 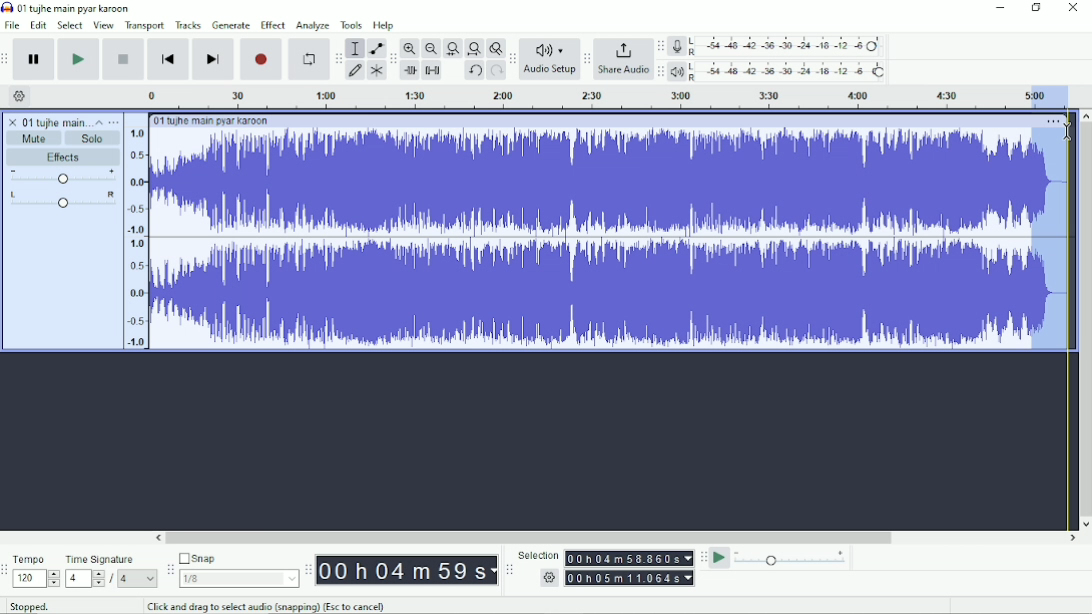 What do you see at coordinates (1001, 7) in the screenshot?
I see `Minimize` at bounding box center [1001, 7].